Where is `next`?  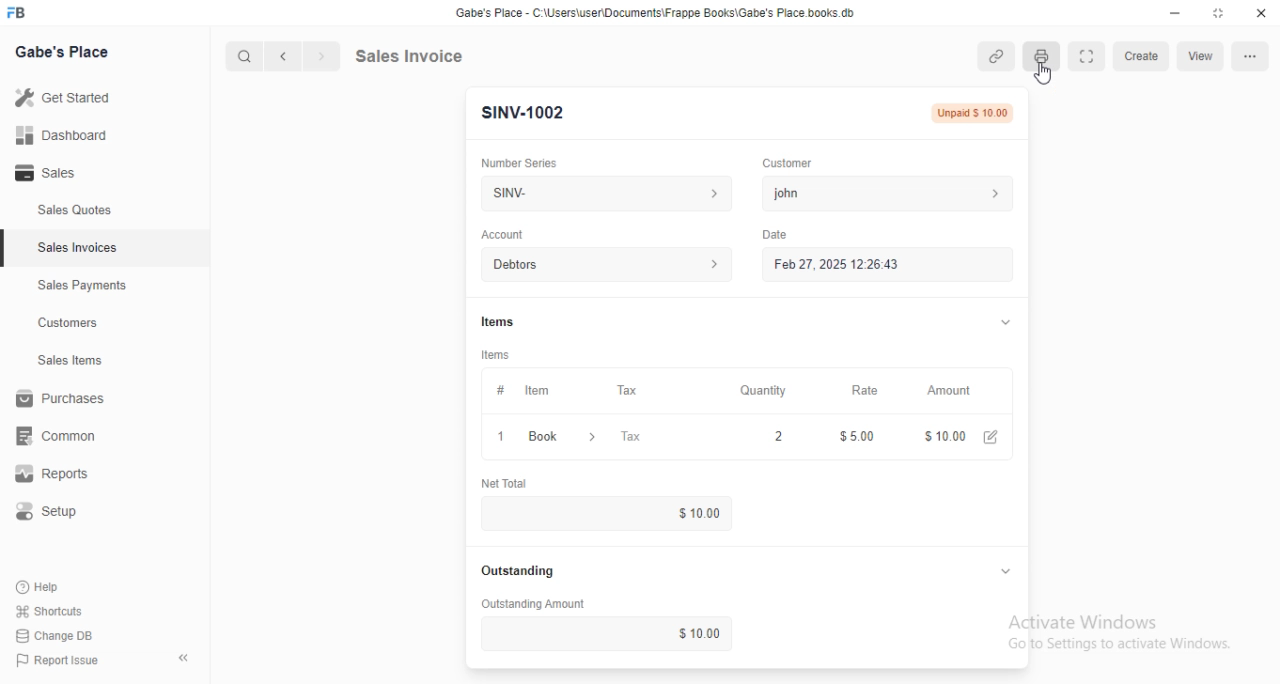
next is located at coordinates (322, 56).